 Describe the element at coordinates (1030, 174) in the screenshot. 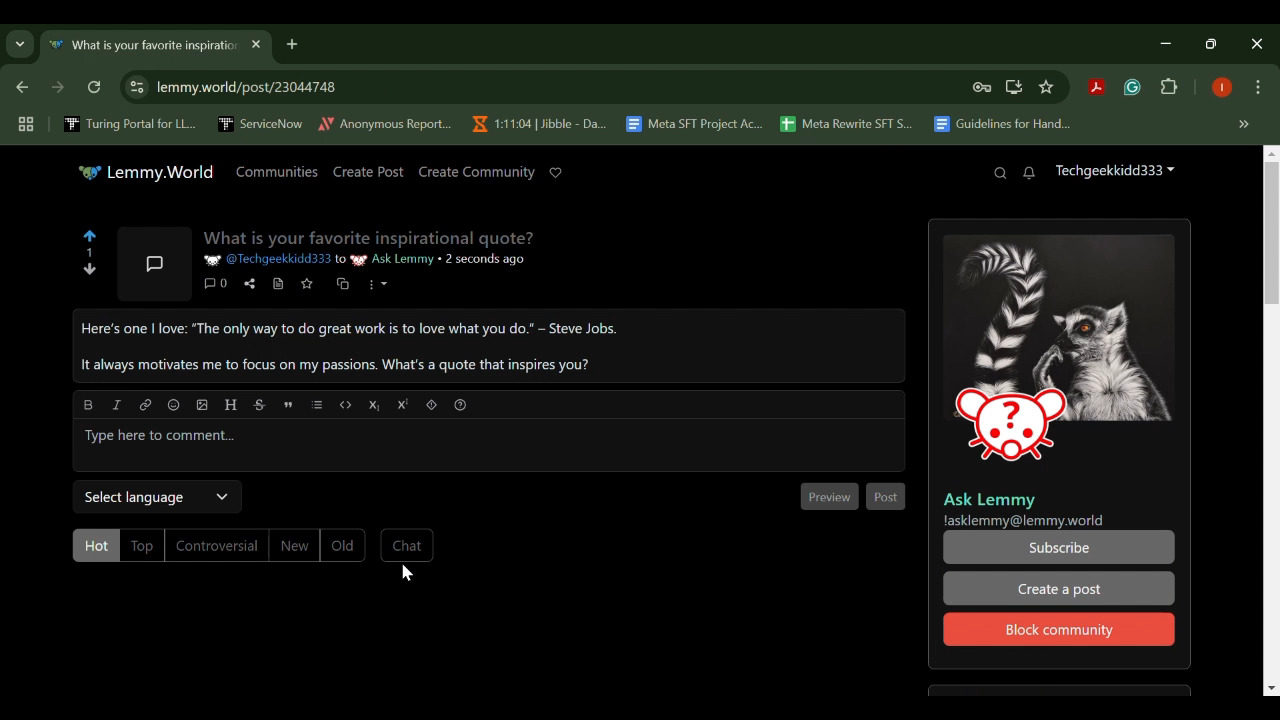

I see `Notifications` at that location.